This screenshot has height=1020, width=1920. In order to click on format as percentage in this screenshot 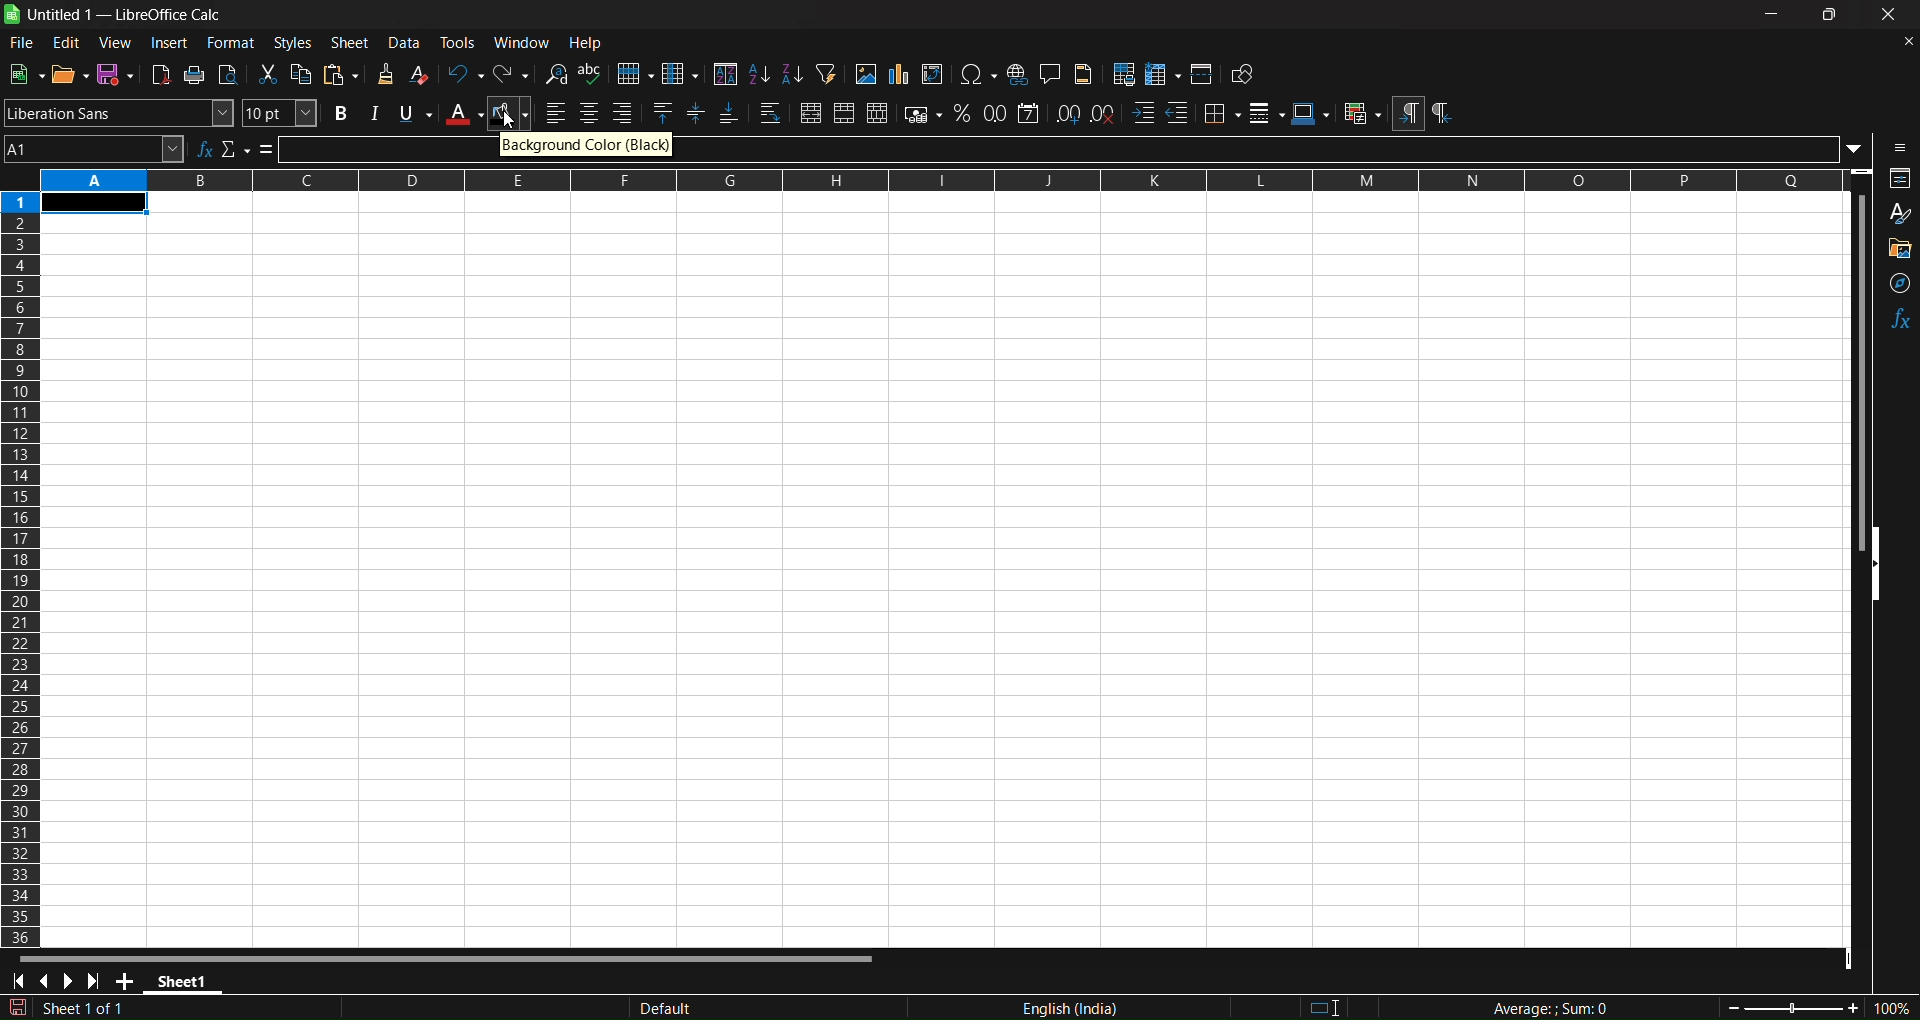, I will do `click(962, 114)`.